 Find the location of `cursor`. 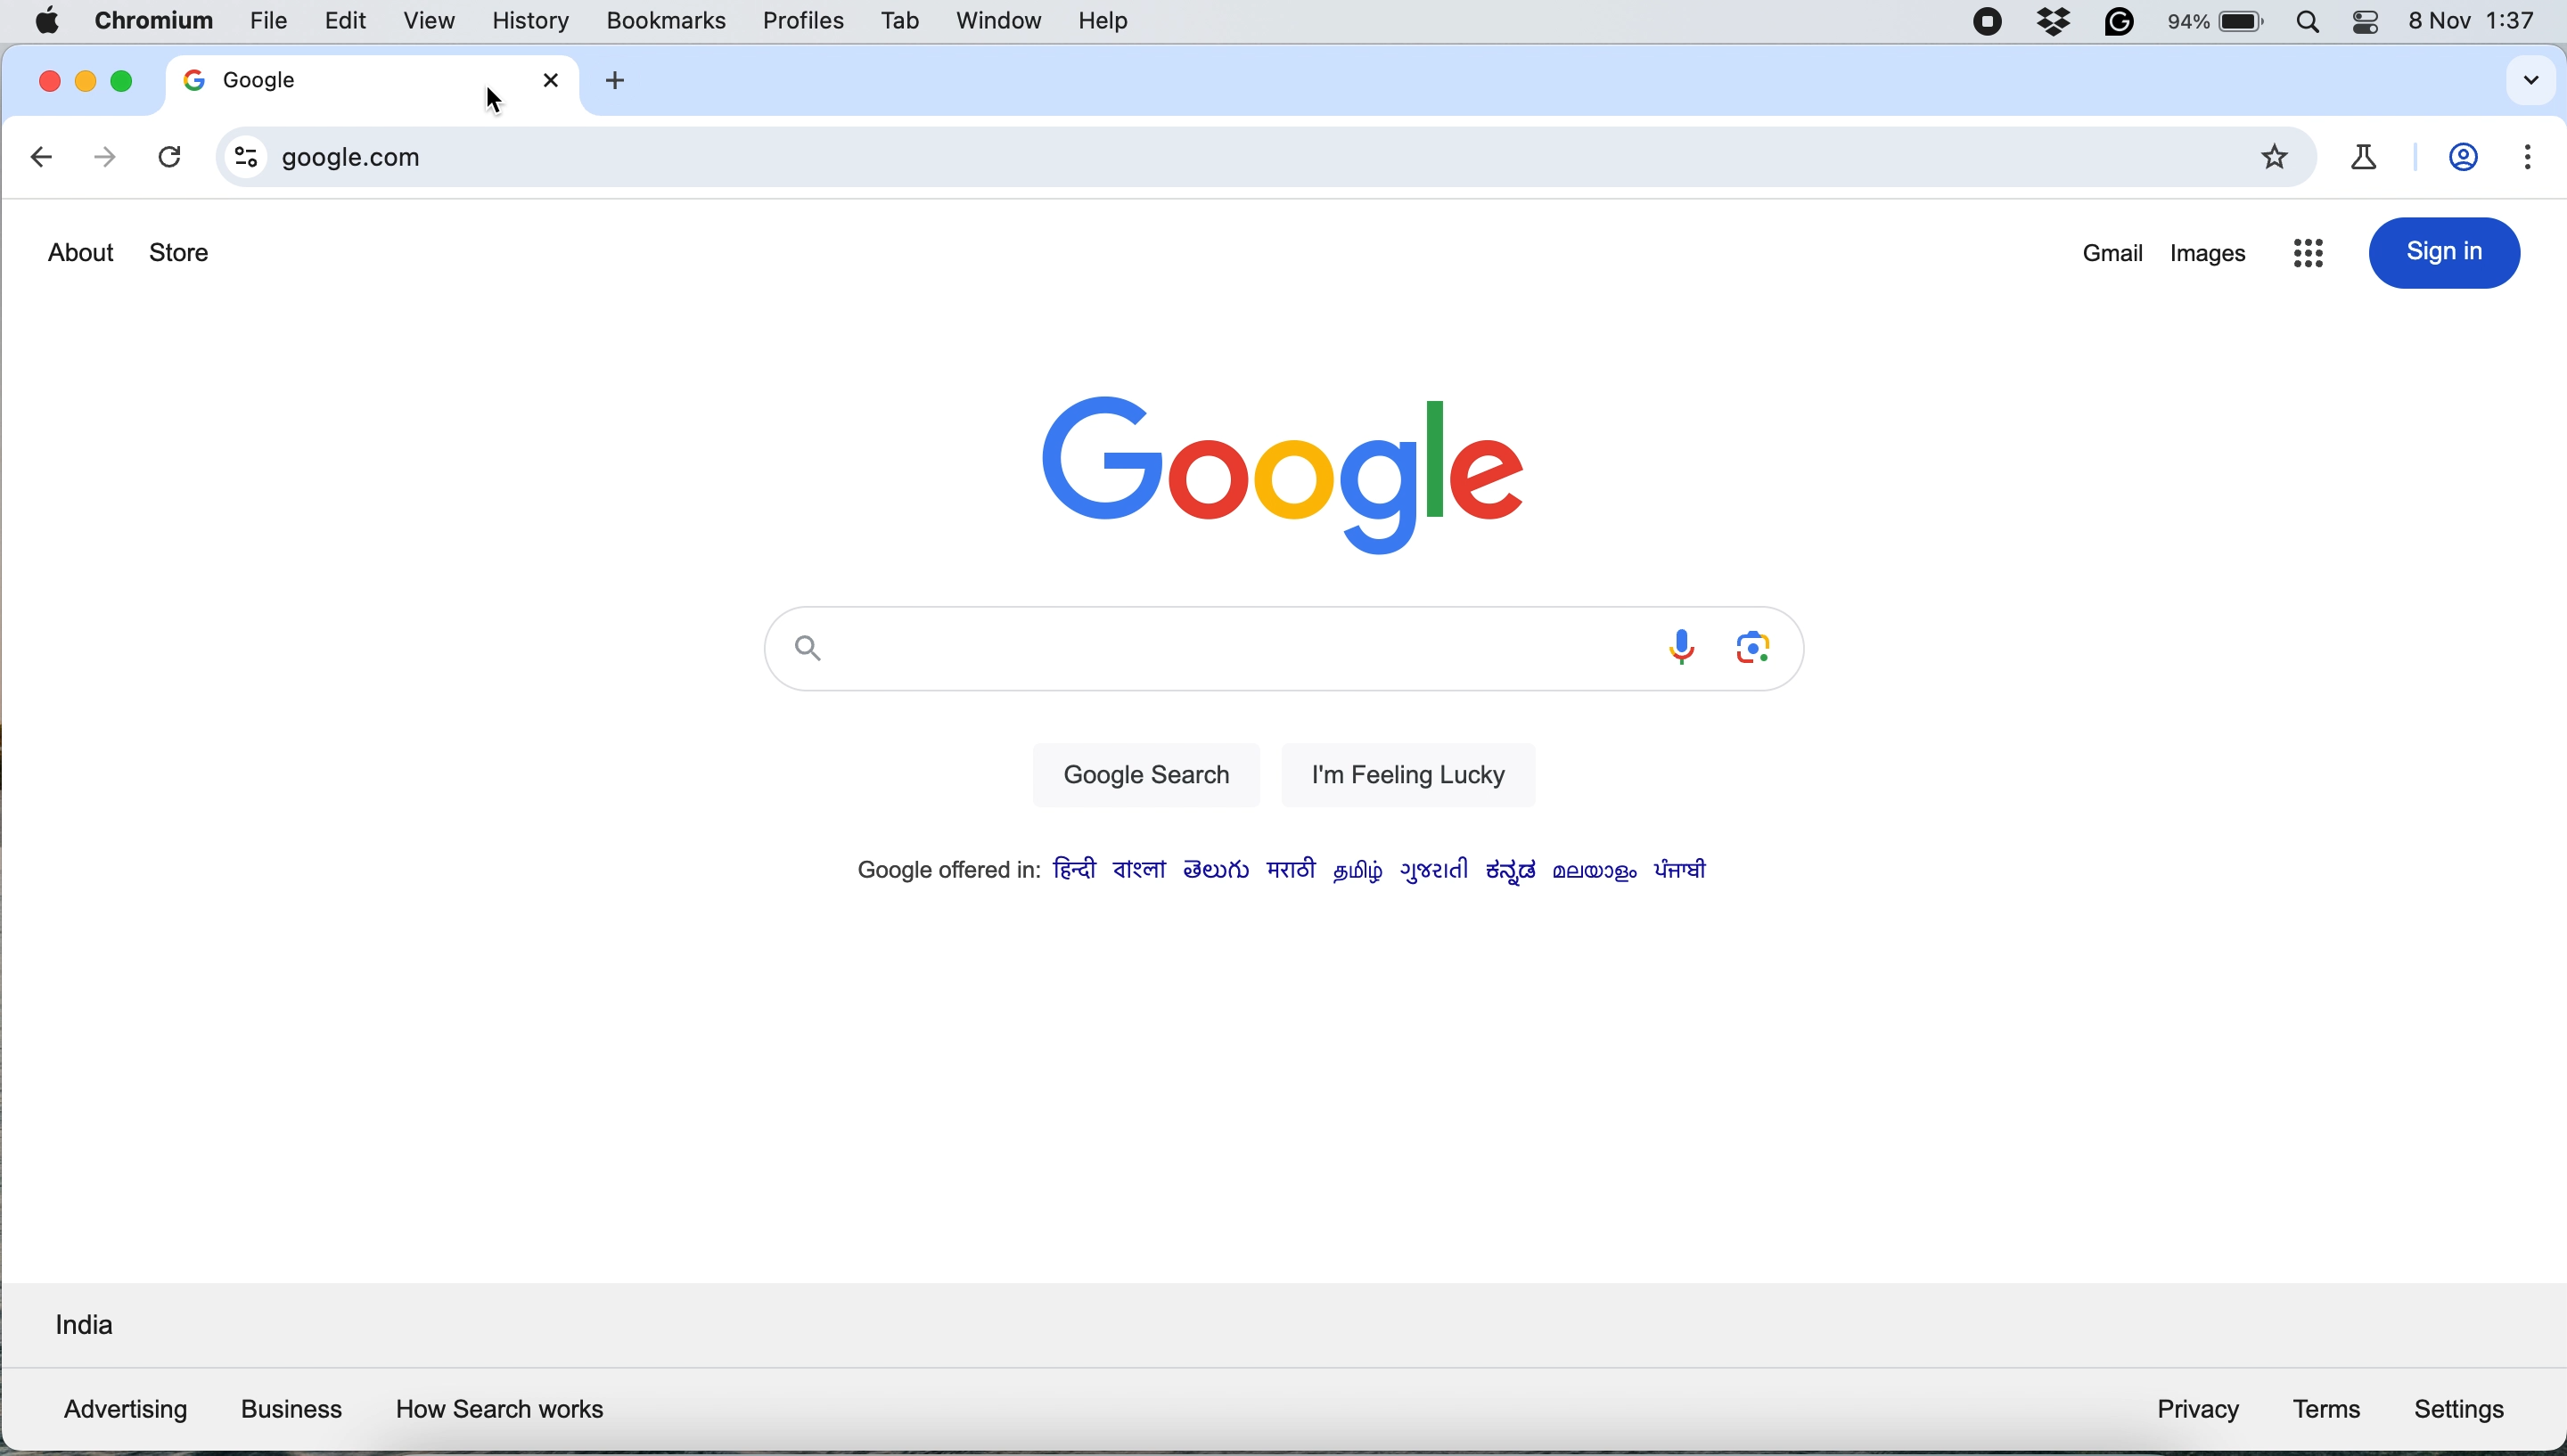

cursor is located at coordinates (490, 105).